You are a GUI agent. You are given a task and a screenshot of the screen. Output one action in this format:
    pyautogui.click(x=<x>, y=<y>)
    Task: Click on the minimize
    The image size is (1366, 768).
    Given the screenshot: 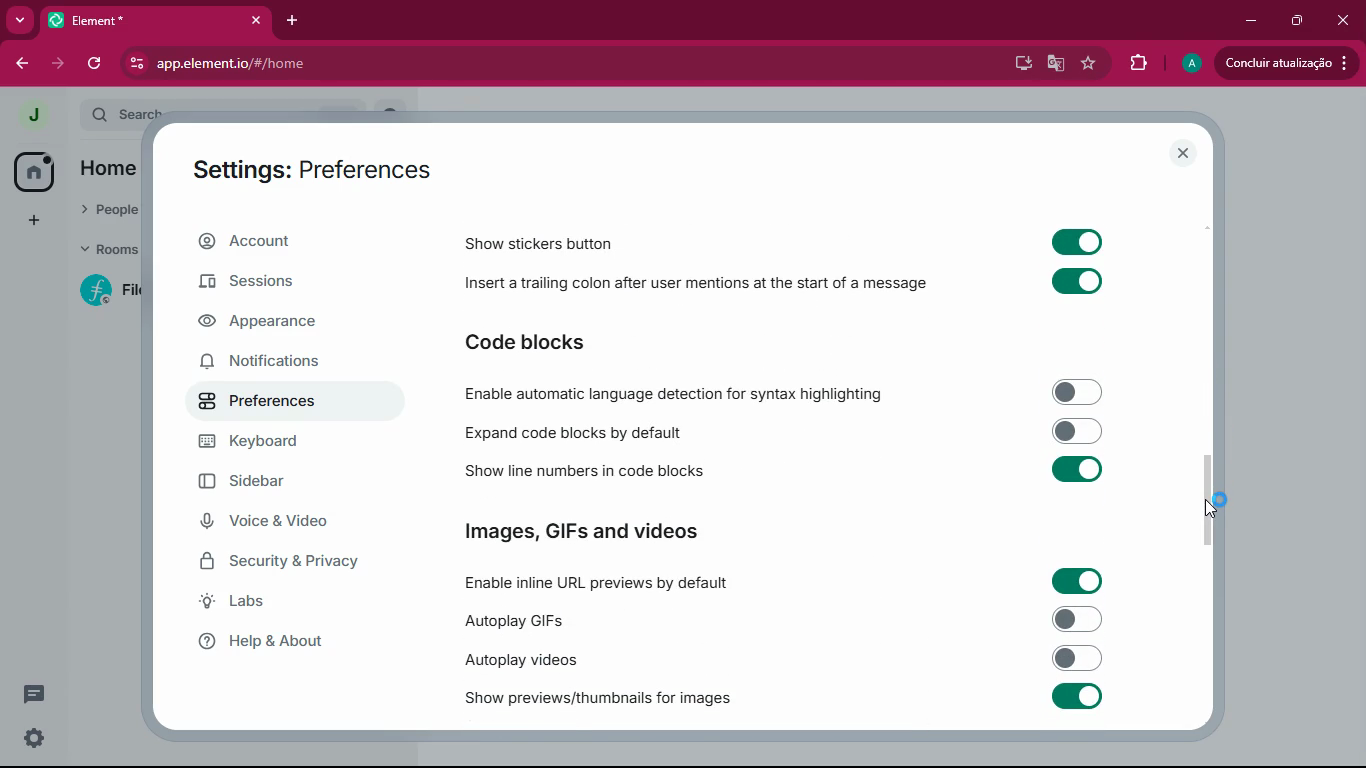 What is the action you would take?
    pyautogui.click(x=1248, y=21)
    